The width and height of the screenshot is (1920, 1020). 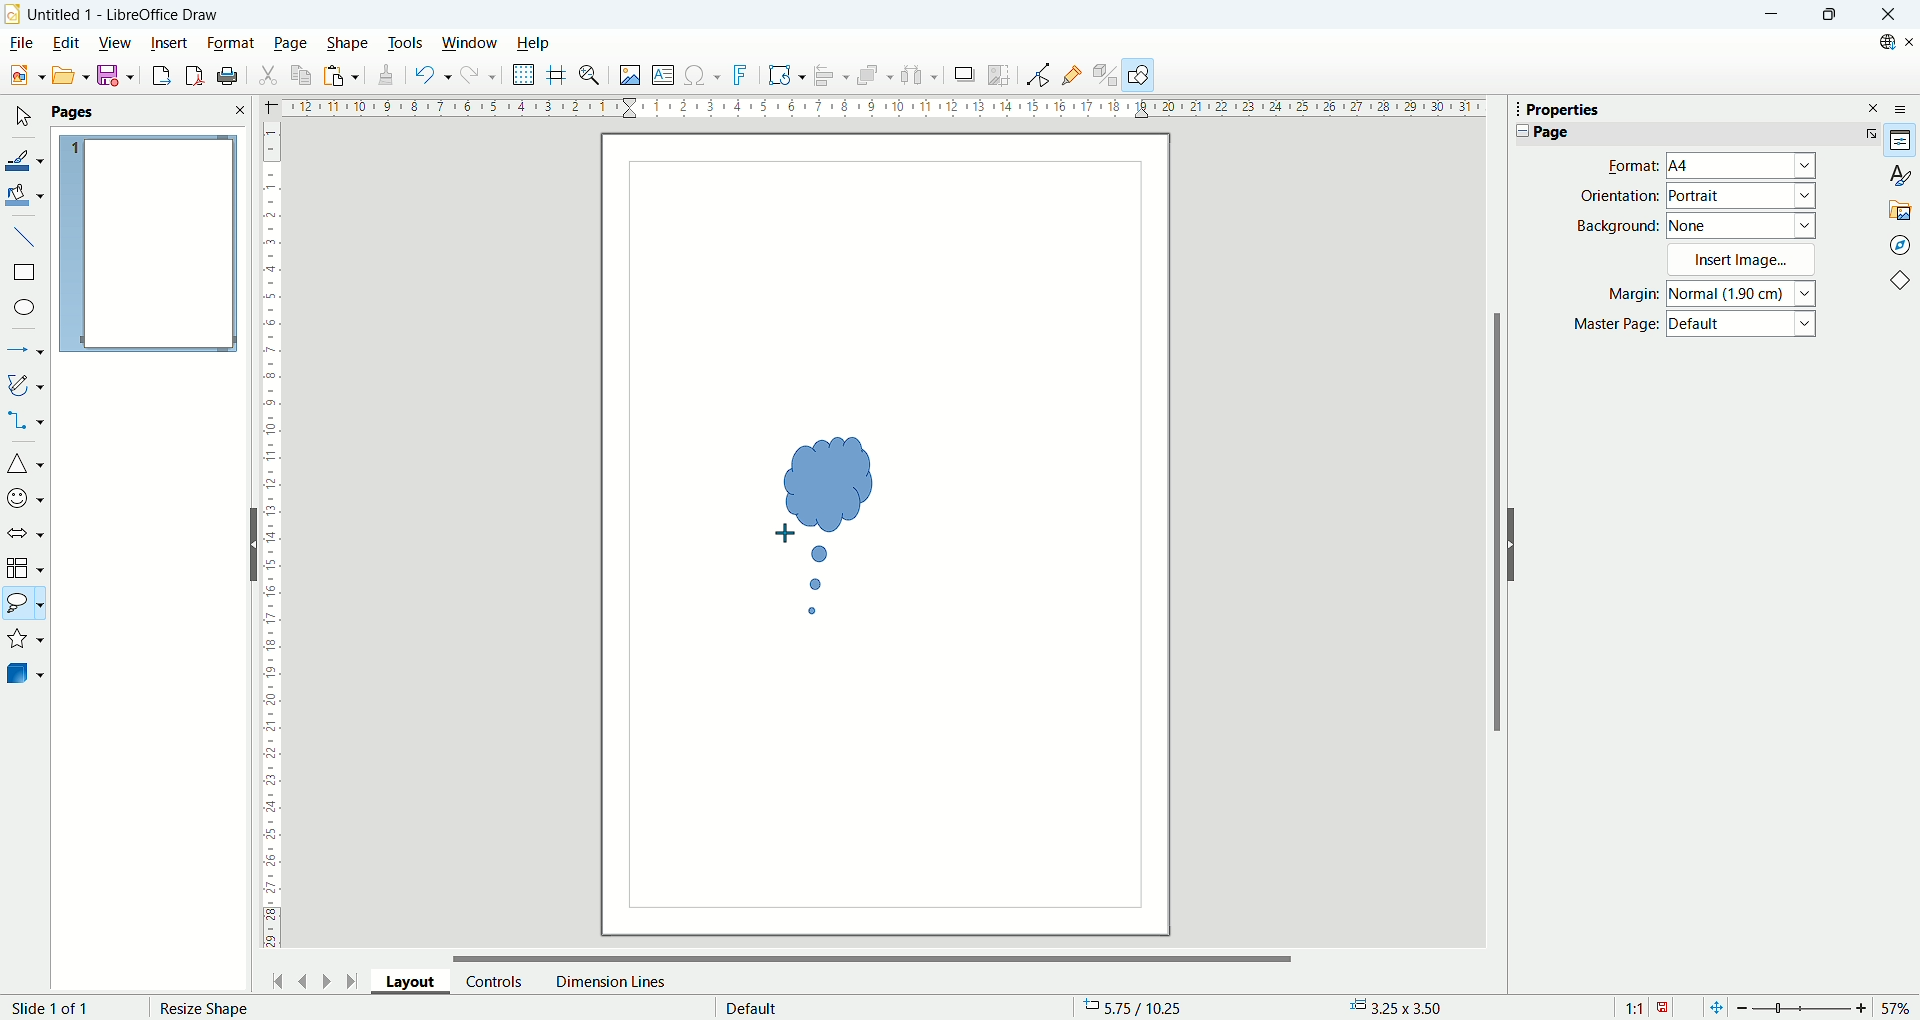 What do you see at coordinates (629, 77) in the screenshot?
I see `insert image` at bounding box center [629, 77].